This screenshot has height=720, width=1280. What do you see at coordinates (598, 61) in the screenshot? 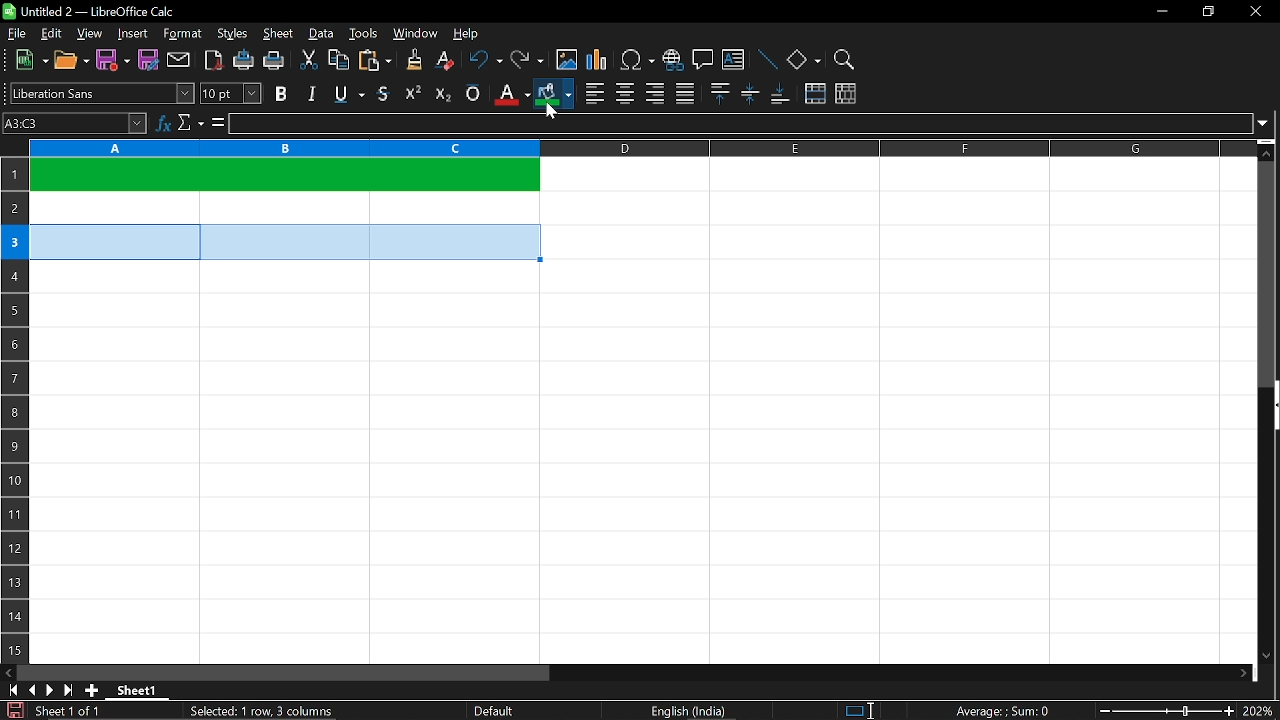
I see `insert chart` at bounding box center [598, 61].